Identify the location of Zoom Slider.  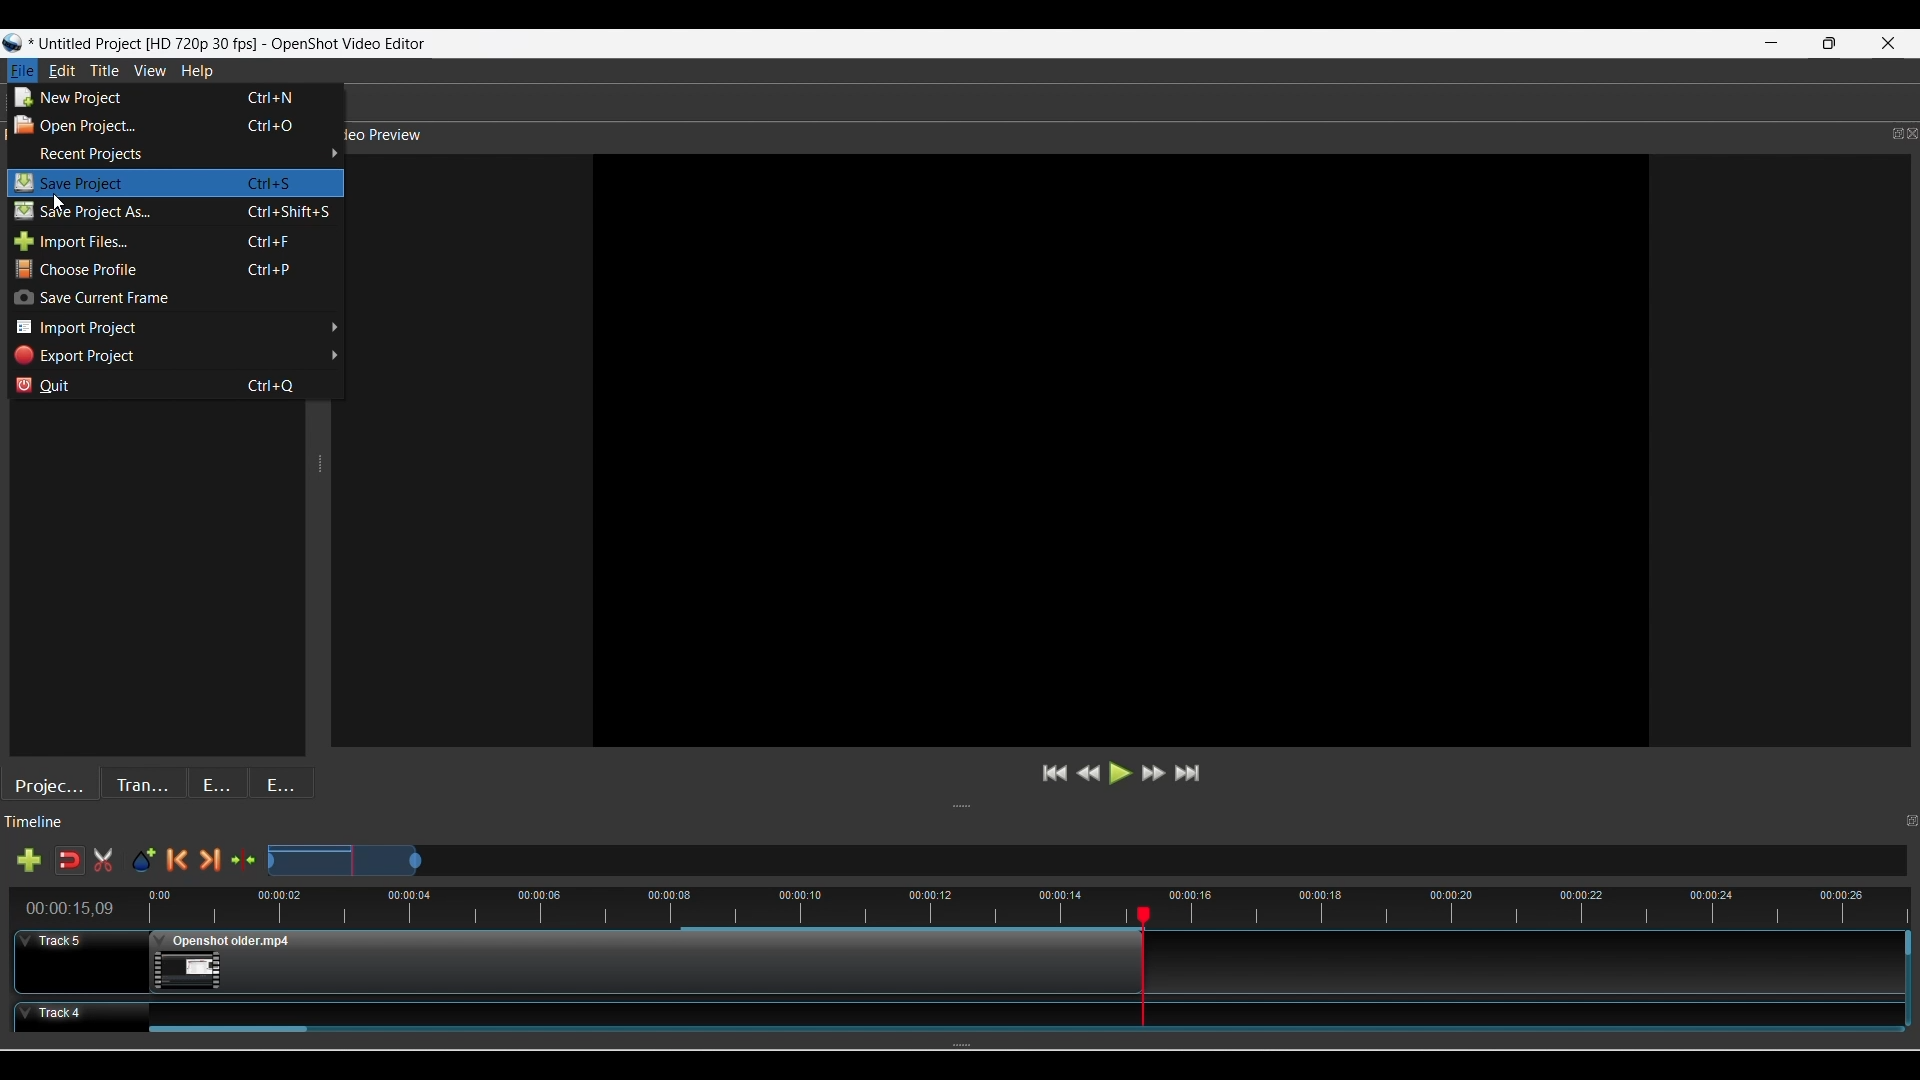
(1085, 861).